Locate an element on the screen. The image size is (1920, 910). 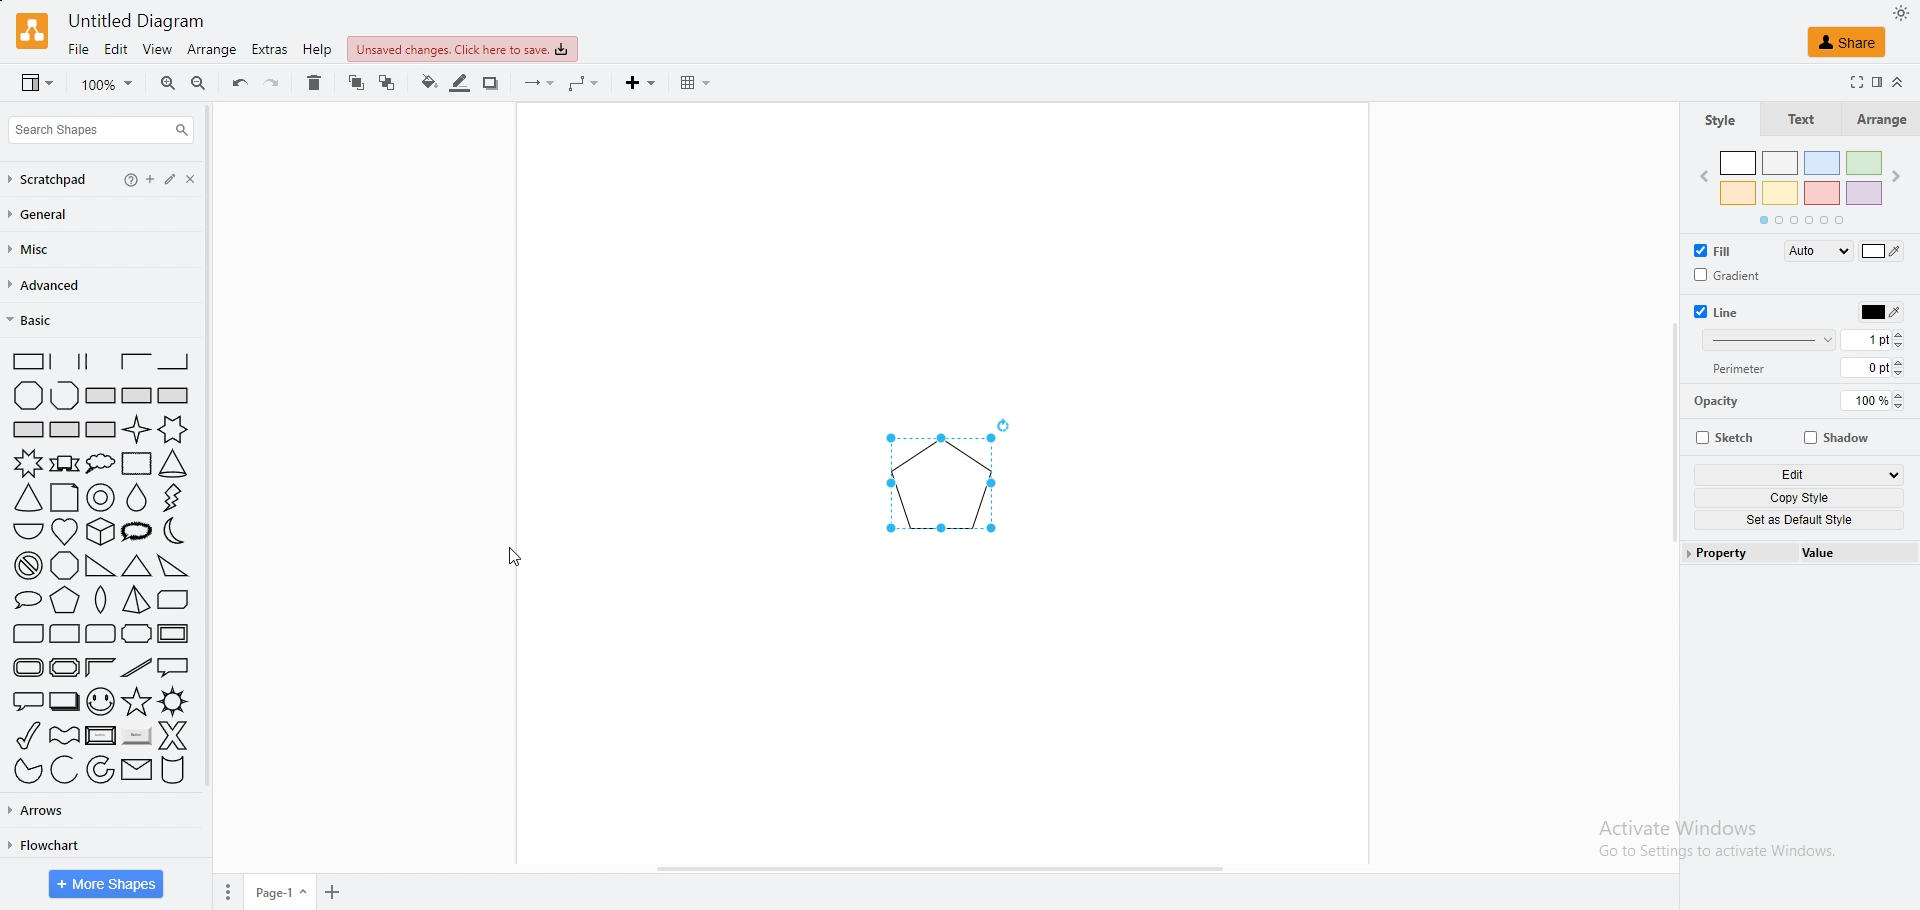
rectangle with diagonal grid fill is located at coordinates (101, 430).